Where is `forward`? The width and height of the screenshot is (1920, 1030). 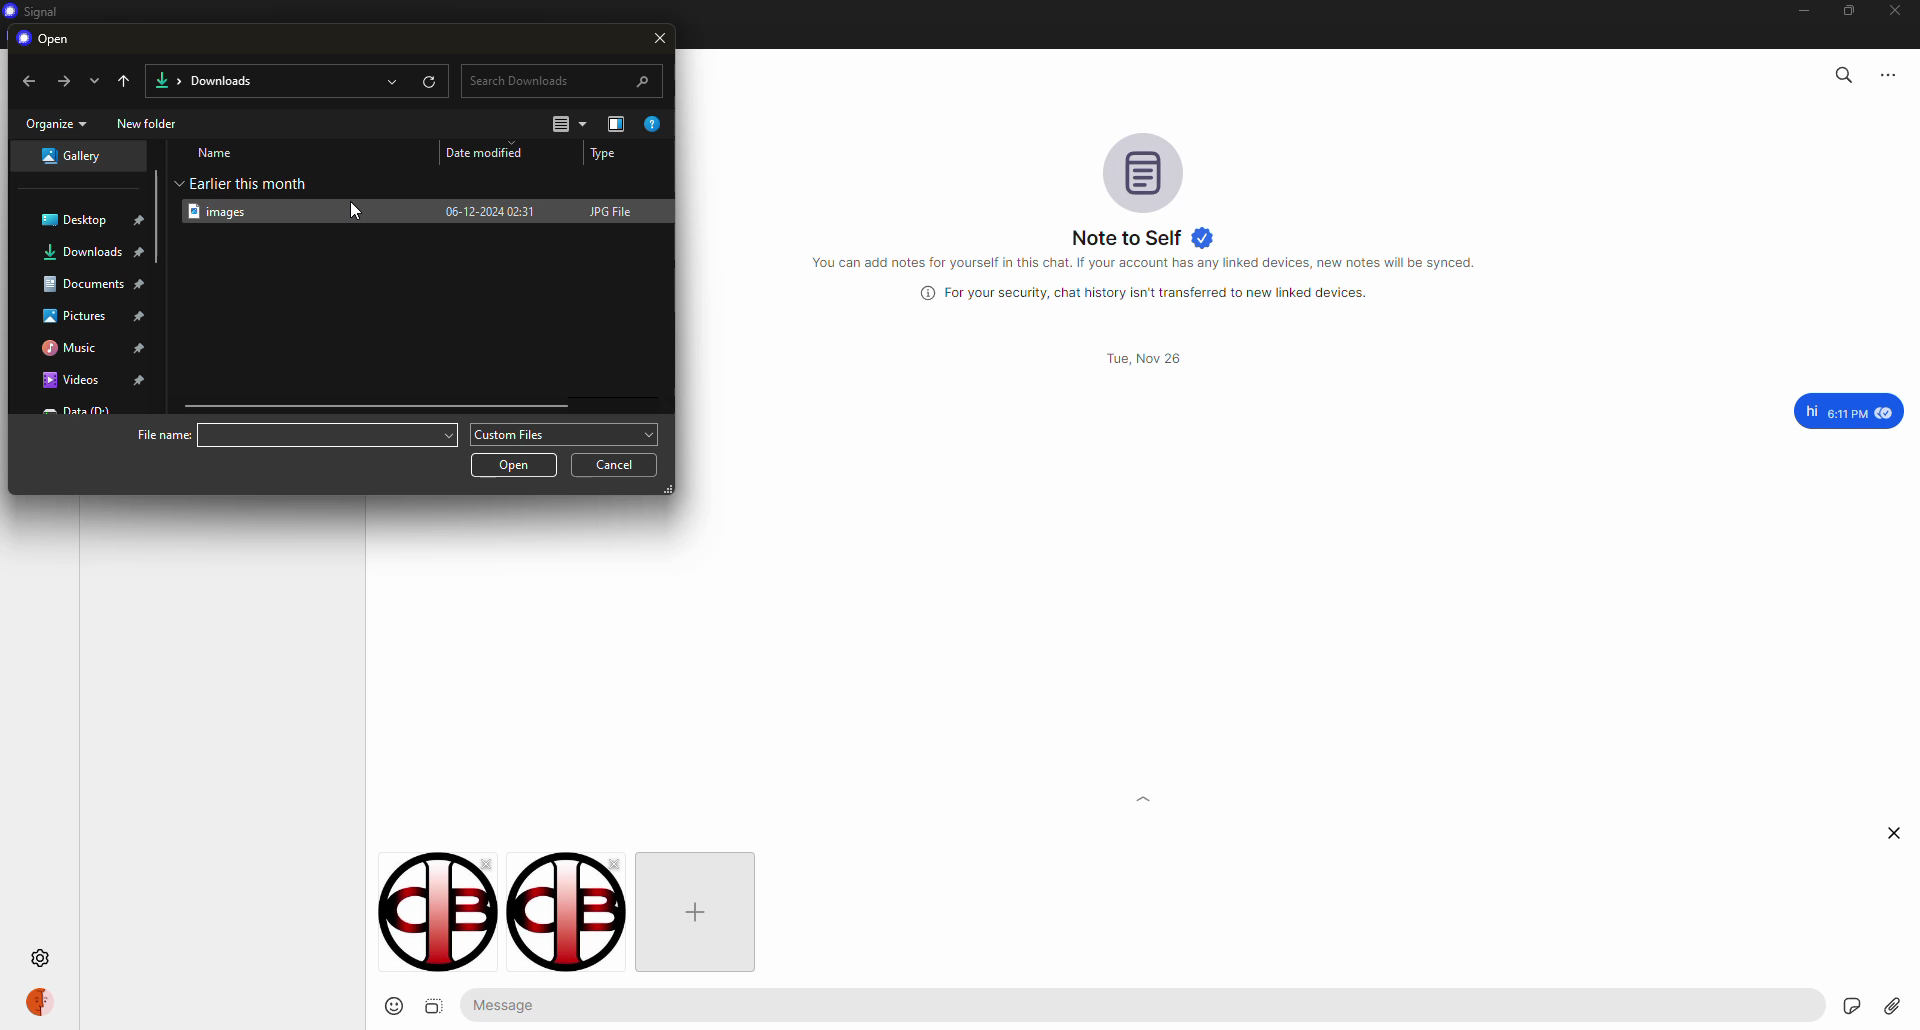
forward is located at coordinates (61, 80).